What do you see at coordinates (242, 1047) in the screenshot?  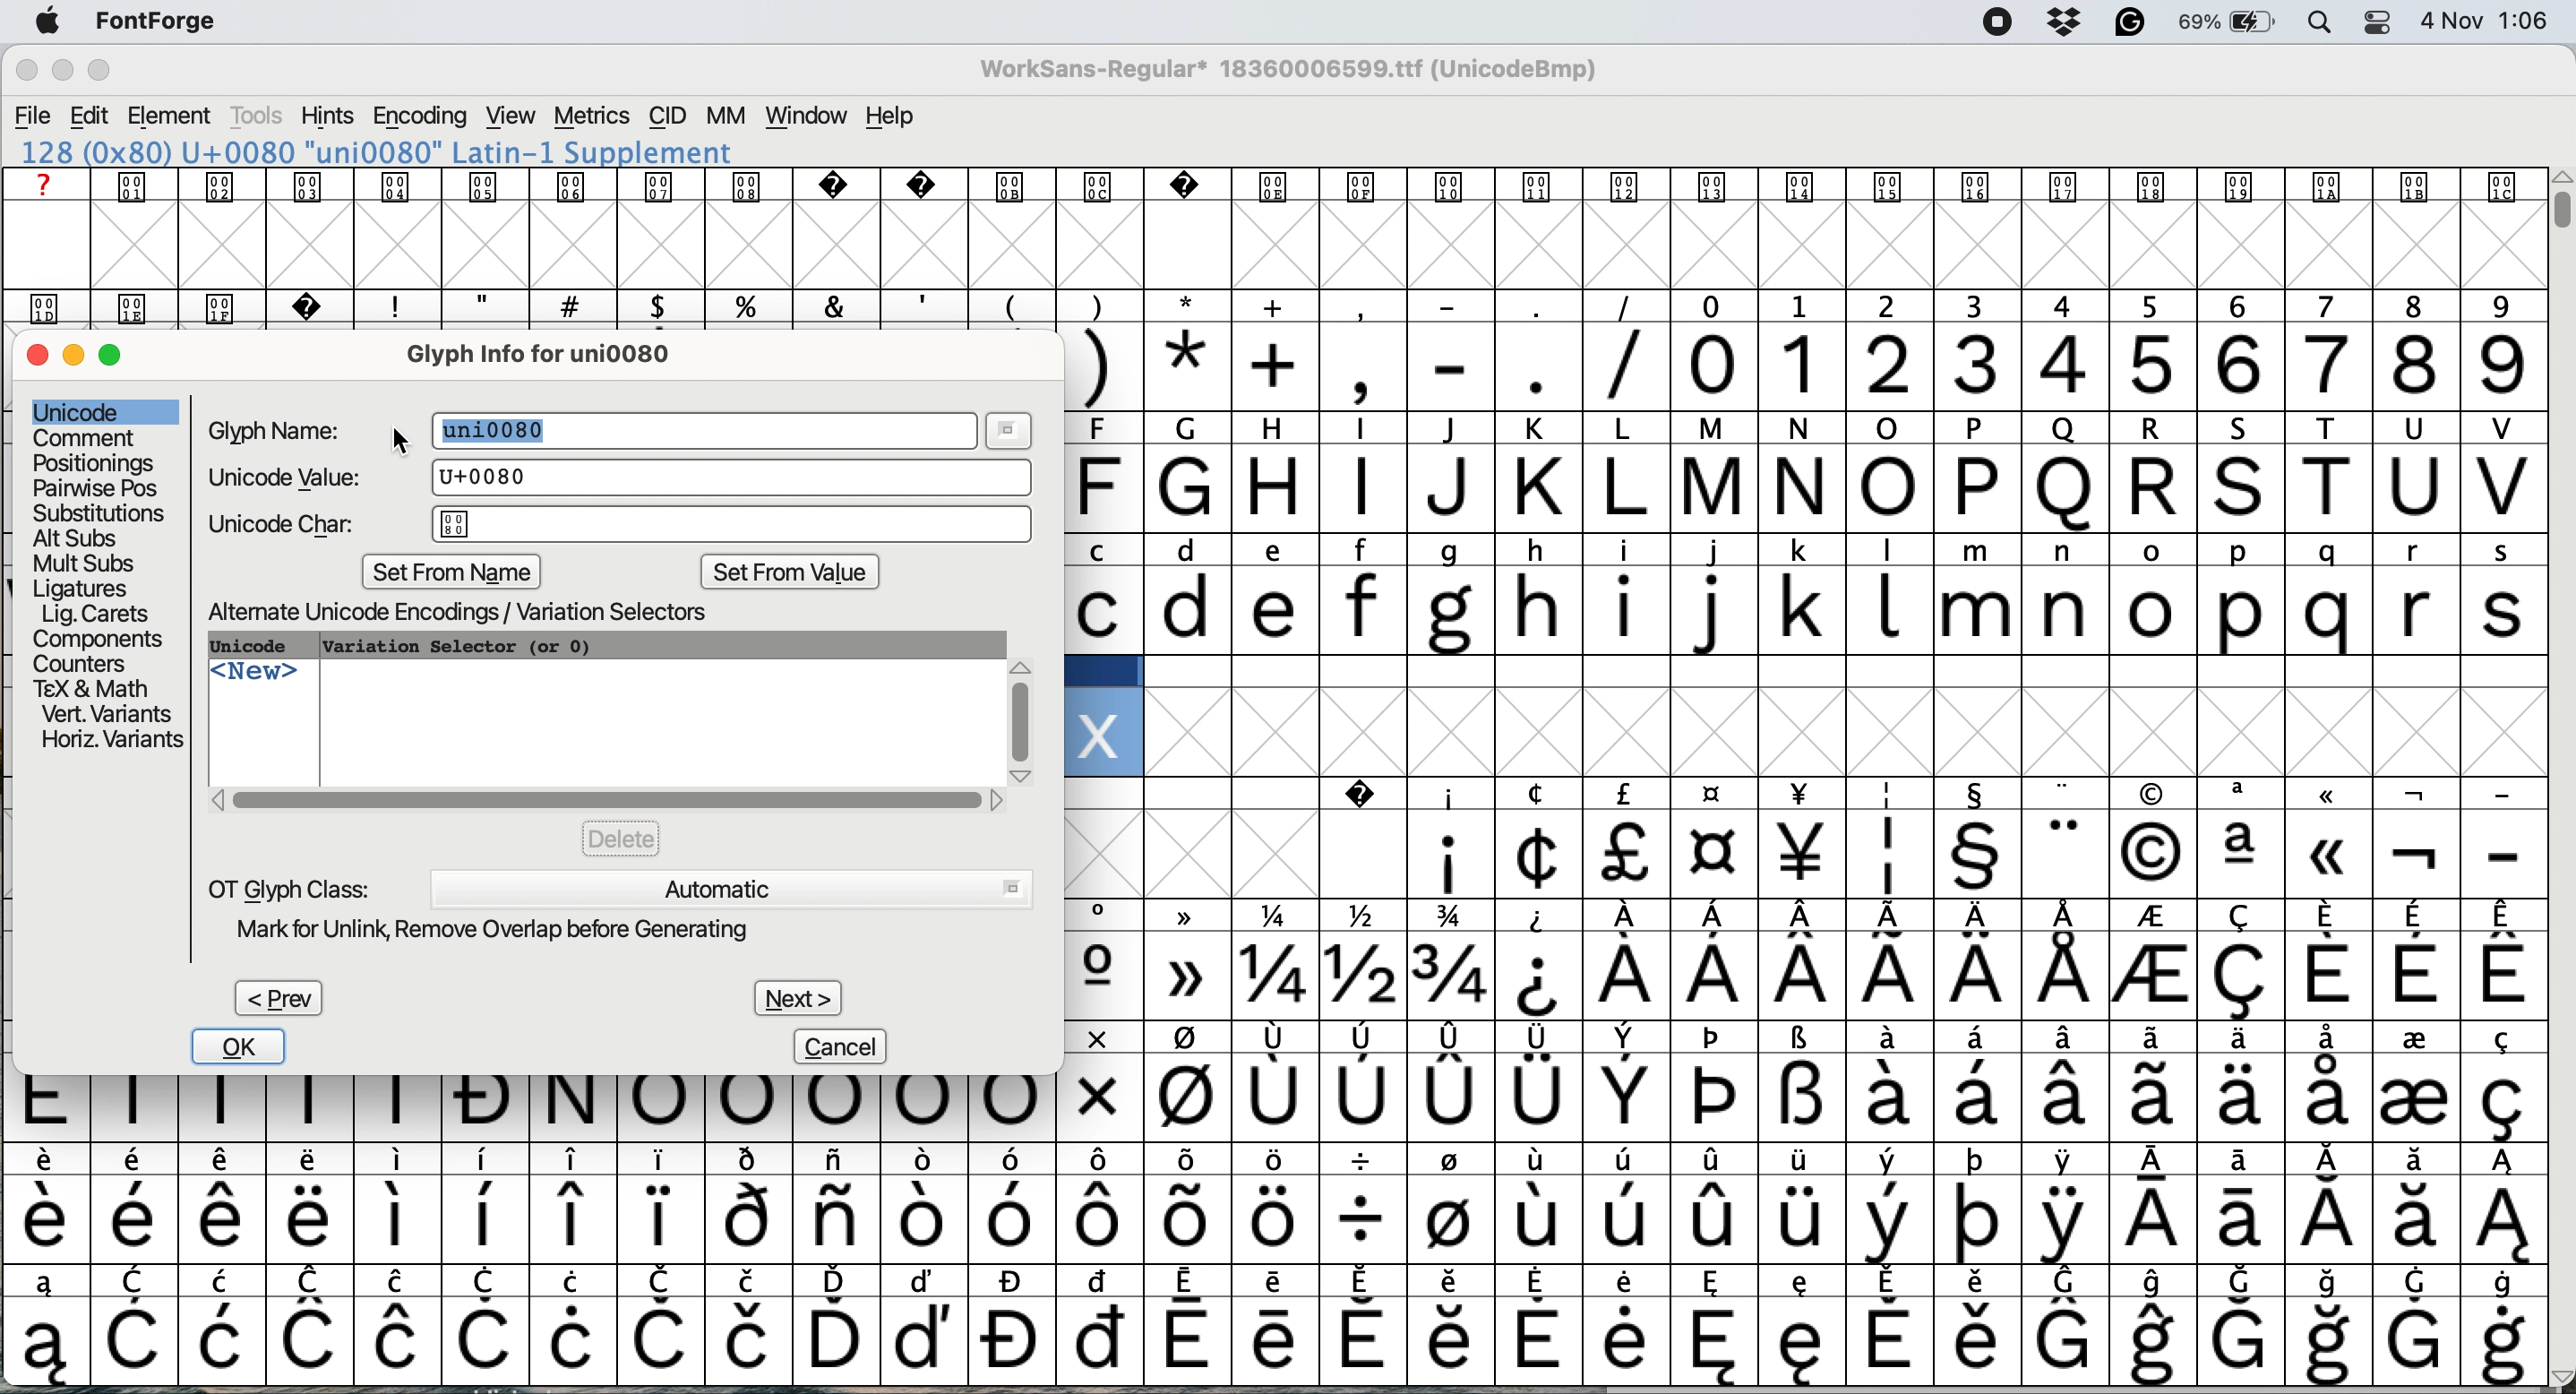 I see `ok` at bounding box center [242, 1047].